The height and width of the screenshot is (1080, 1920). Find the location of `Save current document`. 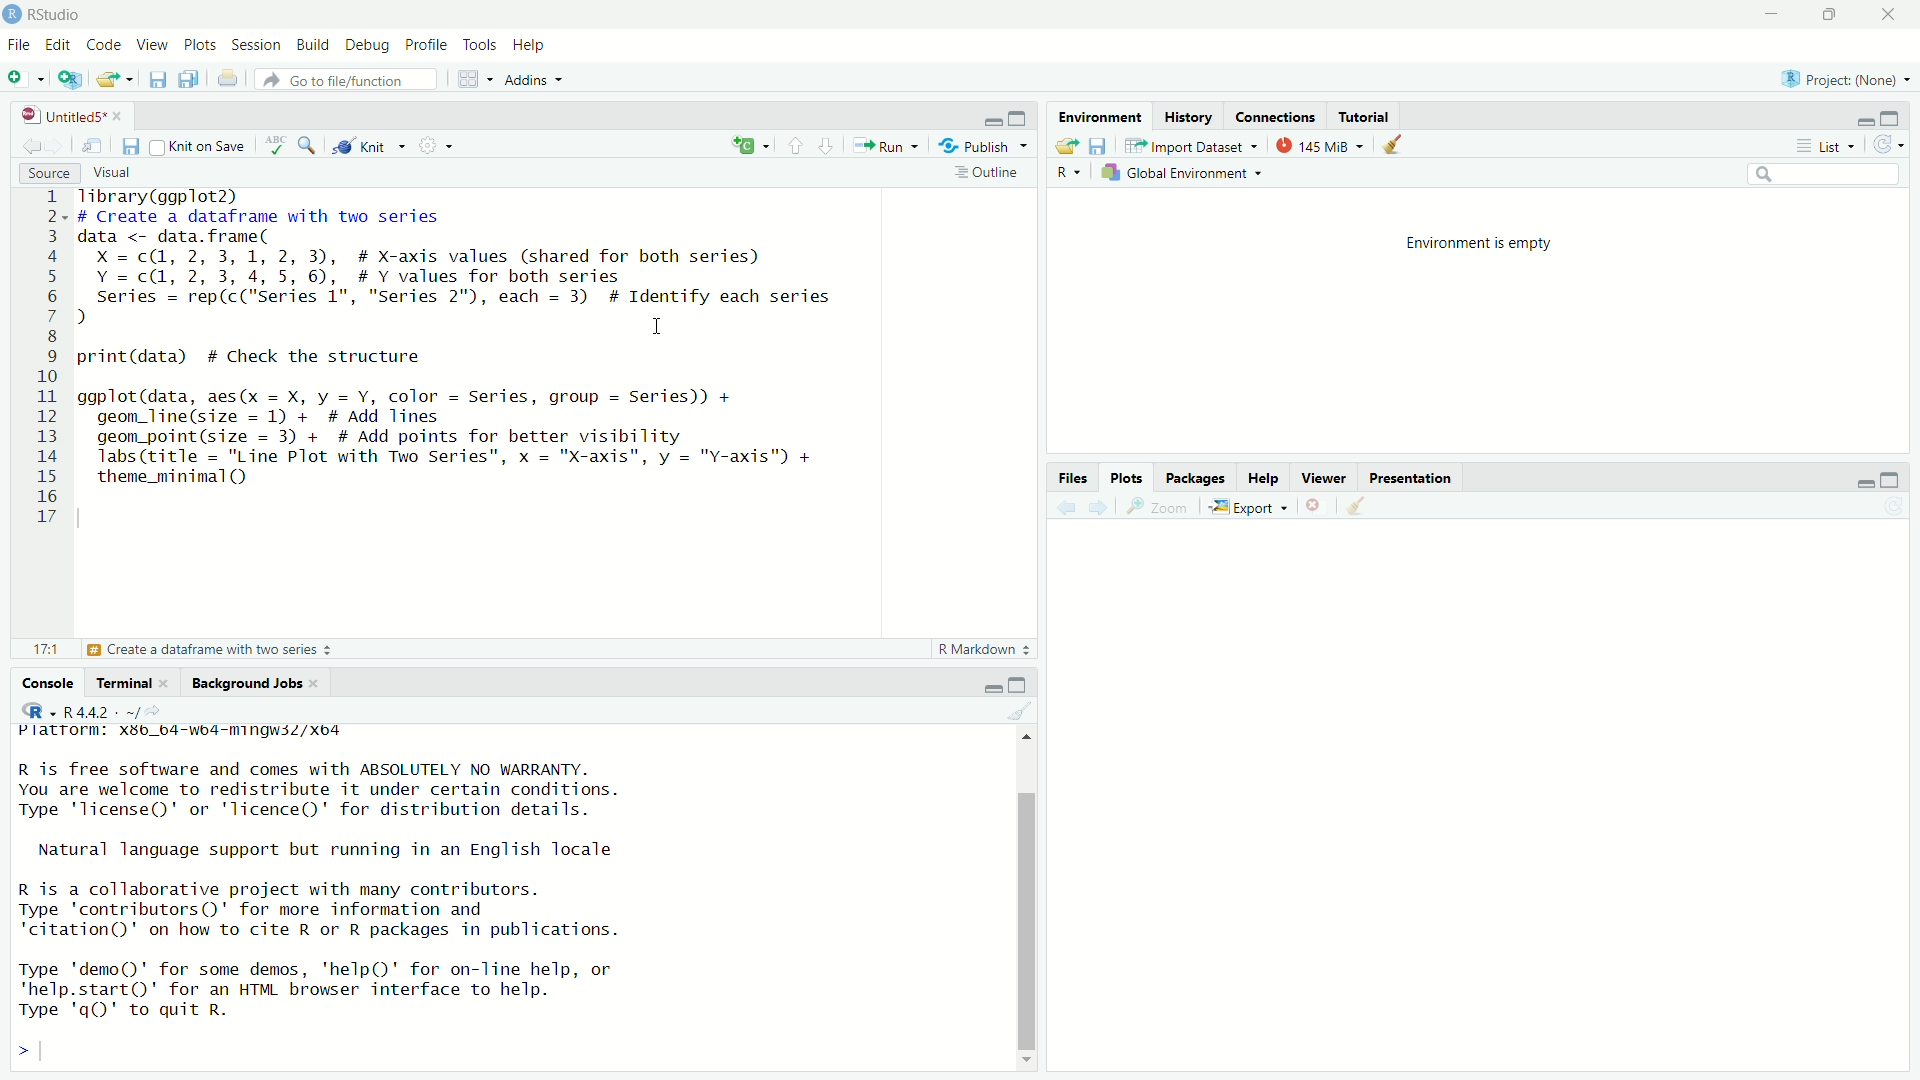

Save current document is located at coordinates (161, 80).